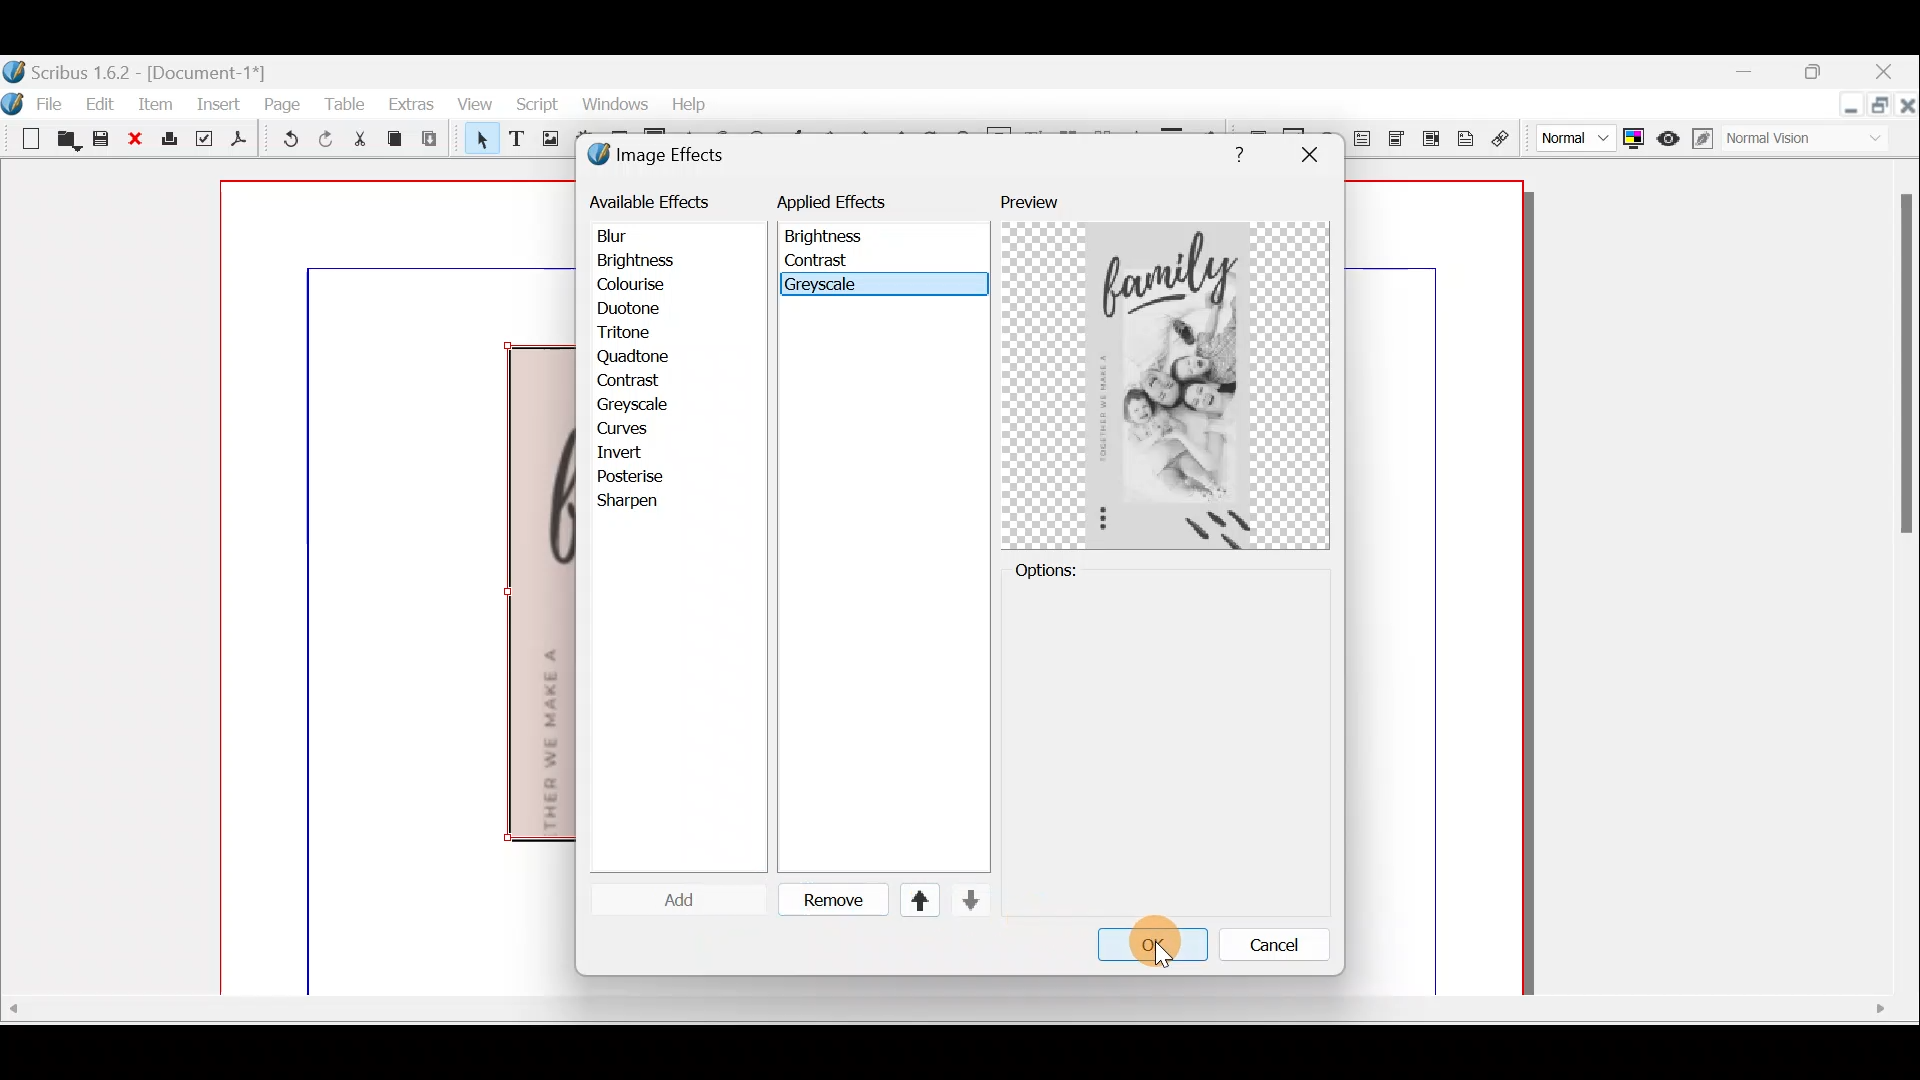 This screenshot has height=1080, width=1920. What do you see at coordinates (819, 261) in the screenshot?
I see `contrast` at bounding box center [819, 261].